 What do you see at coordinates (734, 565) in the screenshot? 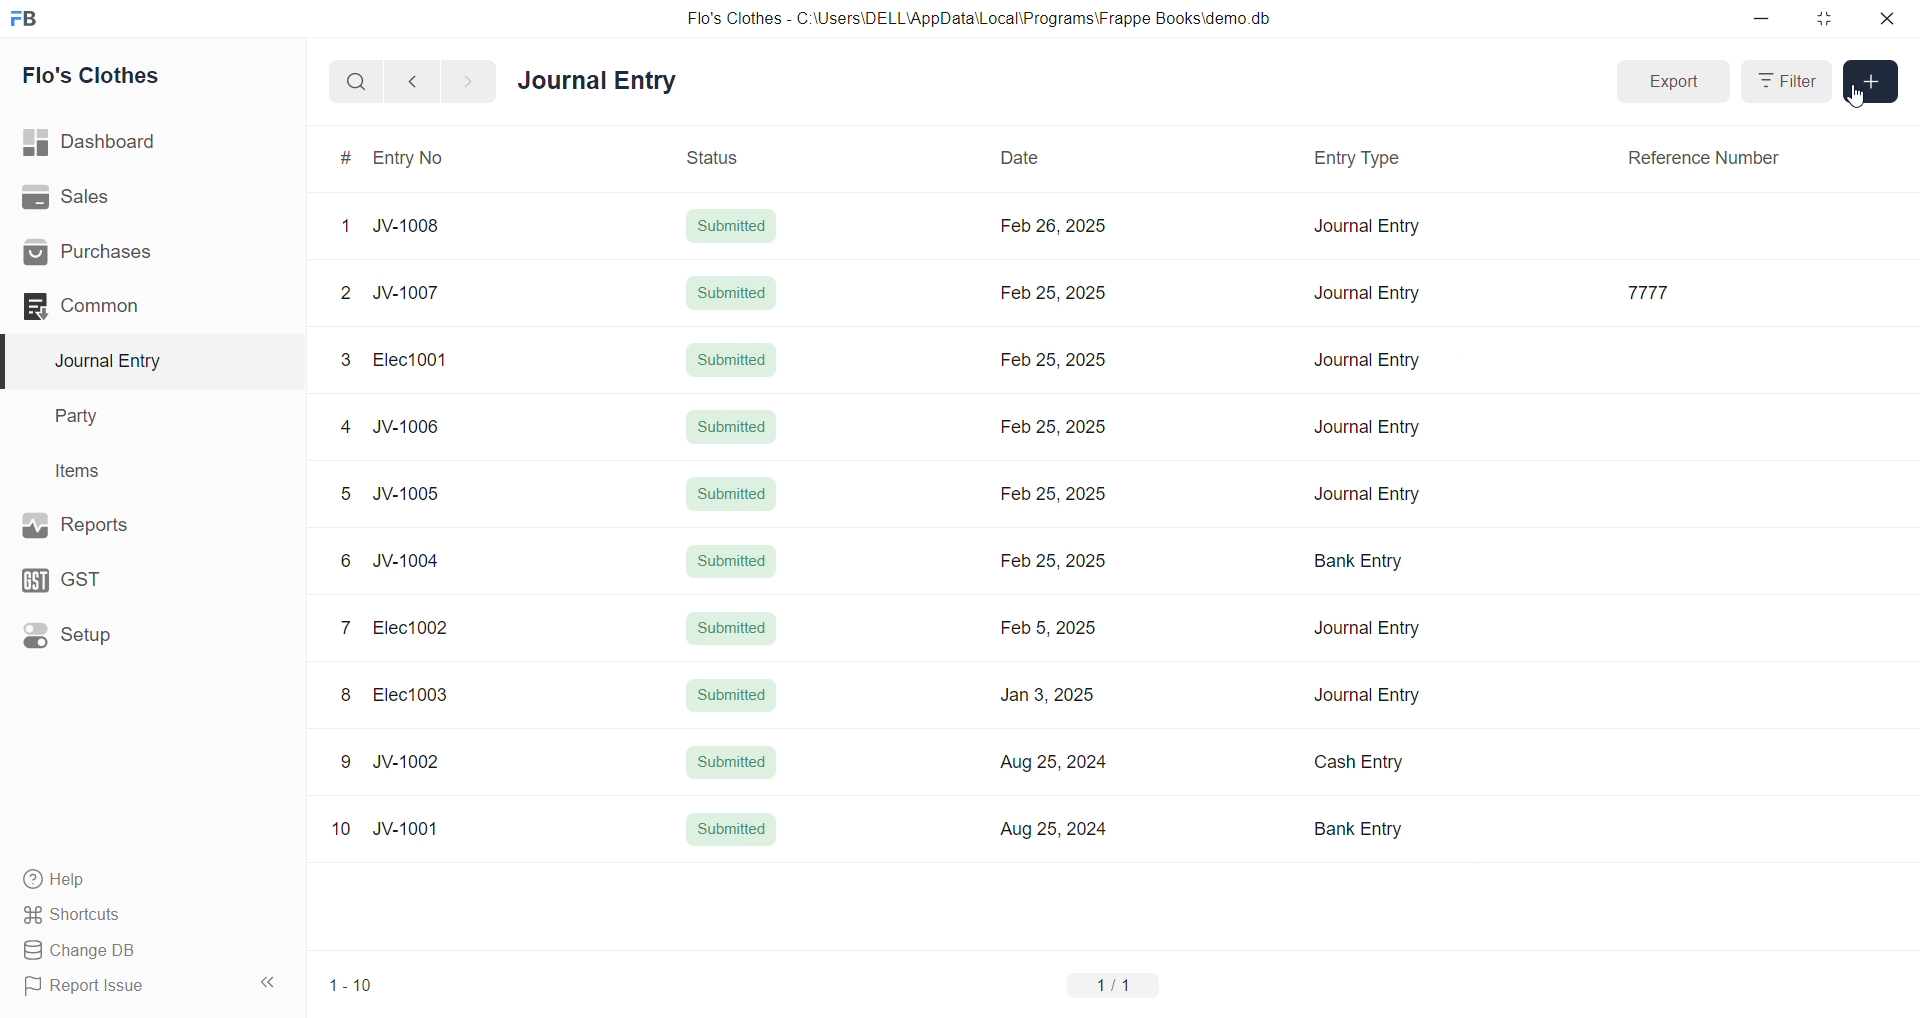
I see `Submitted` at bounding box center [734, 565].